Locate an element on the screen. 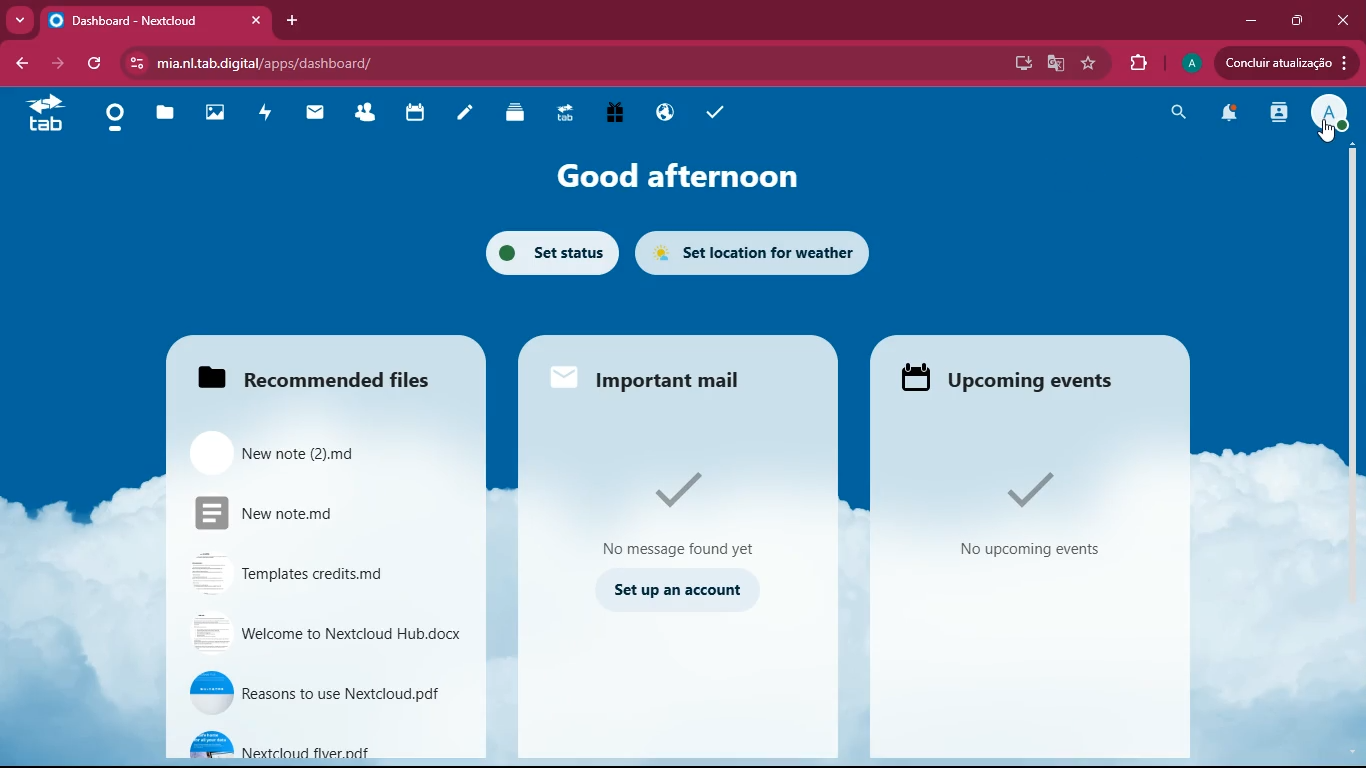 The height and width of the screenshot is (768, 1366). google translate is located at coordinates (1054, 62).